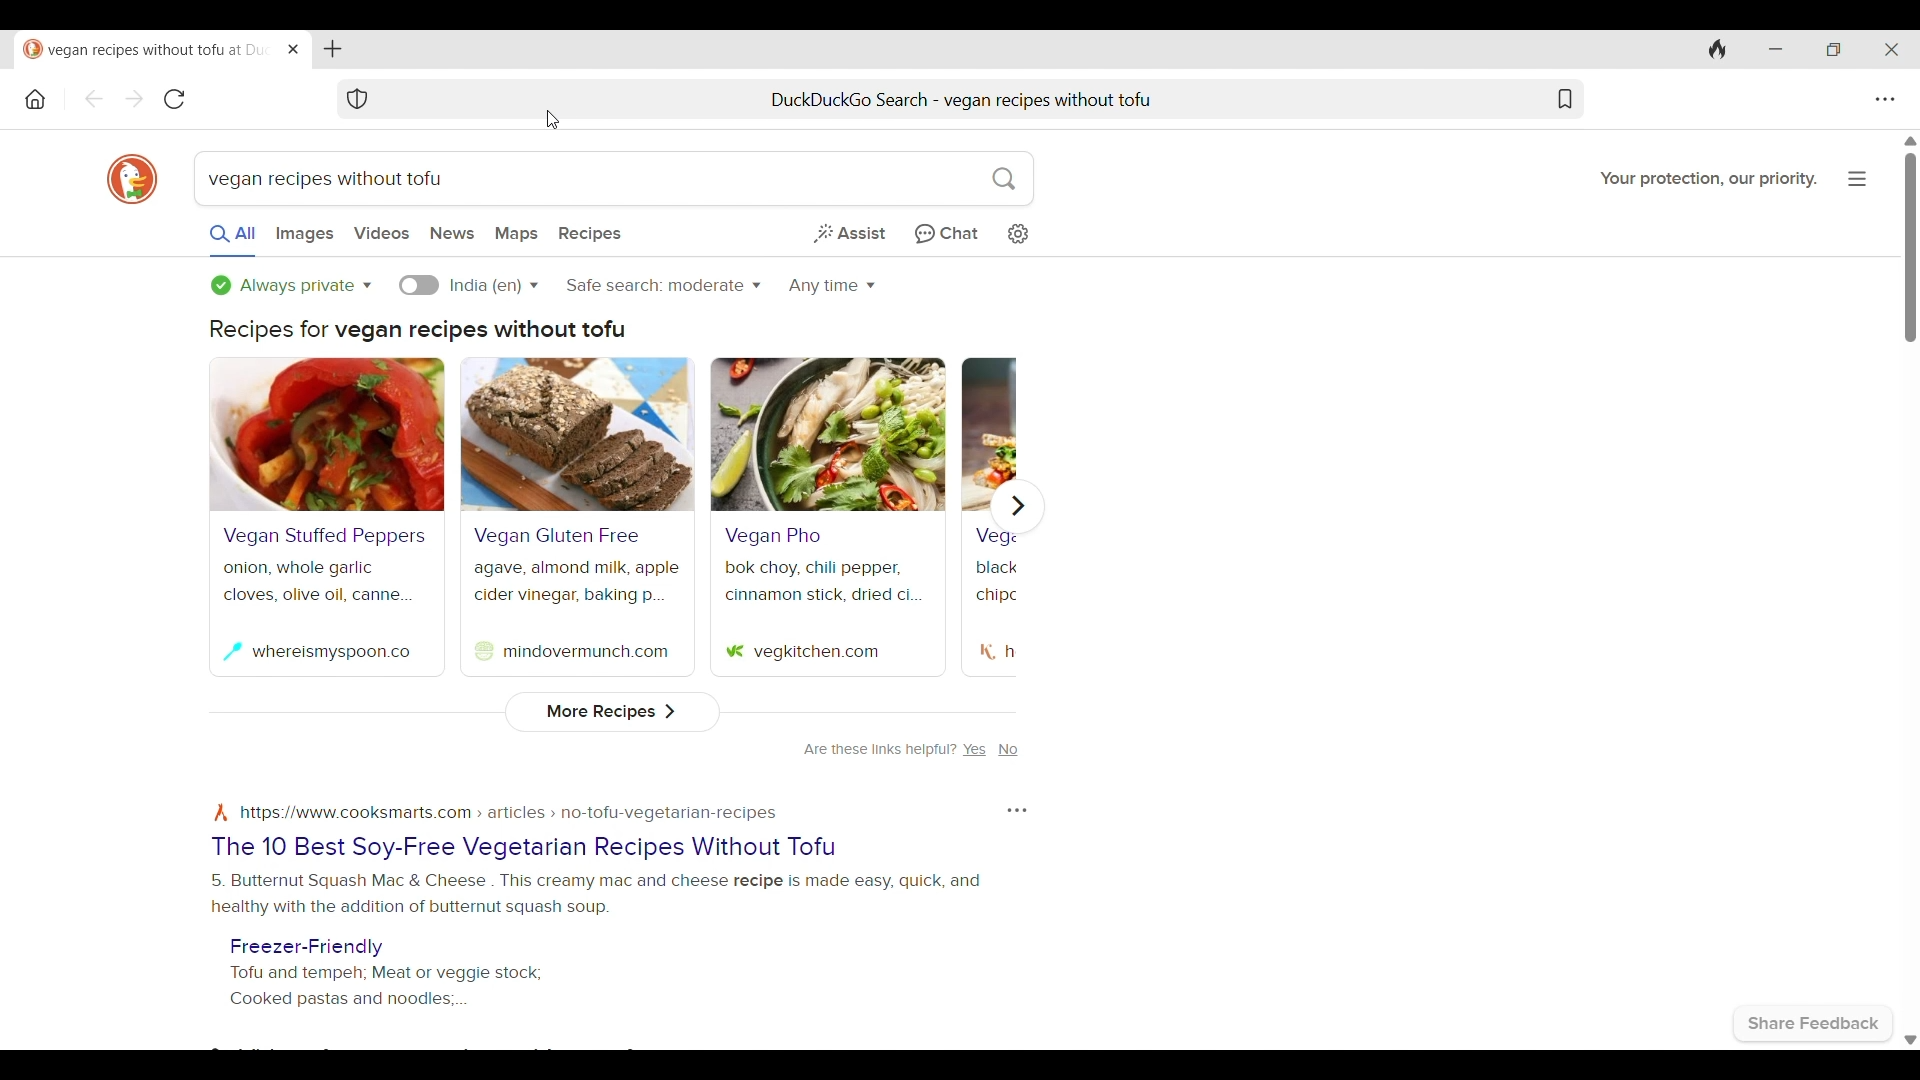 This screenshot has height=1080, width=1920. What do you see at coordinates (614, 712) in the screenshot?
I see `More recipe options` at bounding box center [614, 712].